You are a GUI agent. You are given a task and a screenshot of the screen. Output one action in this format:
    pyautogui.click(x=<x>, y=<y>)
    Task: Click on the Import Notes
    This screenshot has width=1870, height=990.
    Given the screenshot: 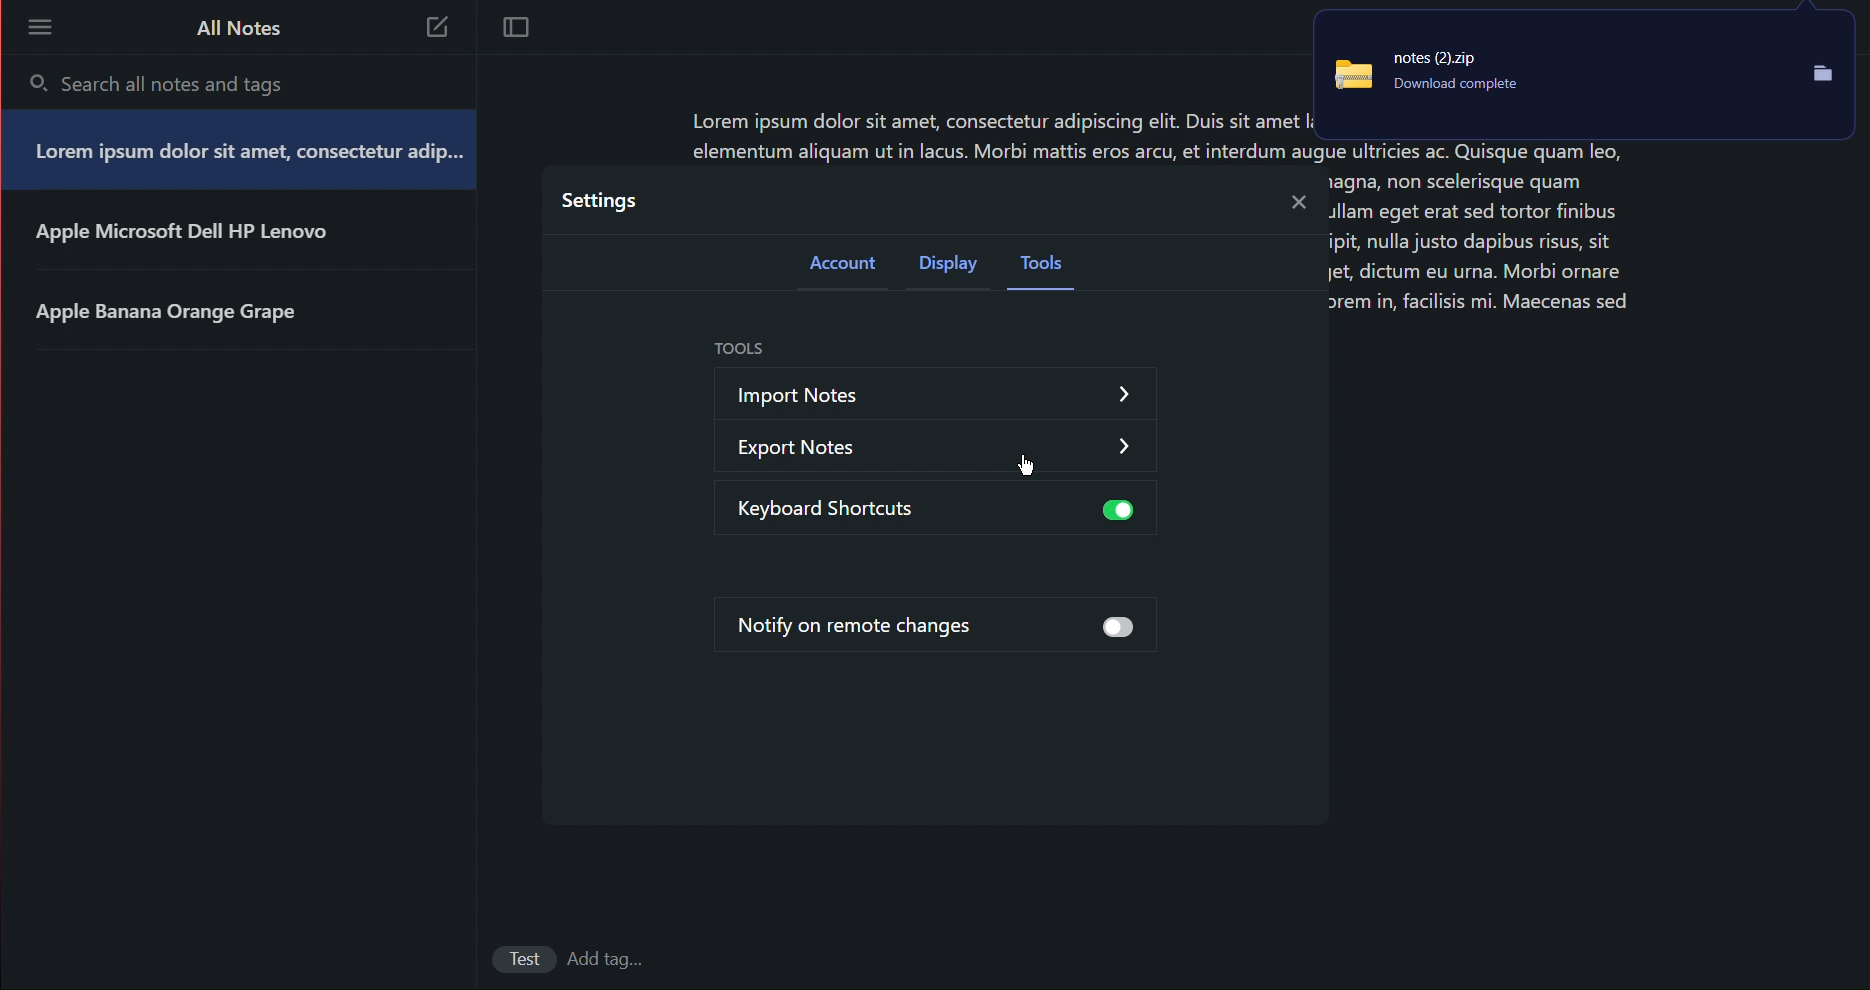 What is the action you would take?
    pyautogui.click(x=889, y=390)
    